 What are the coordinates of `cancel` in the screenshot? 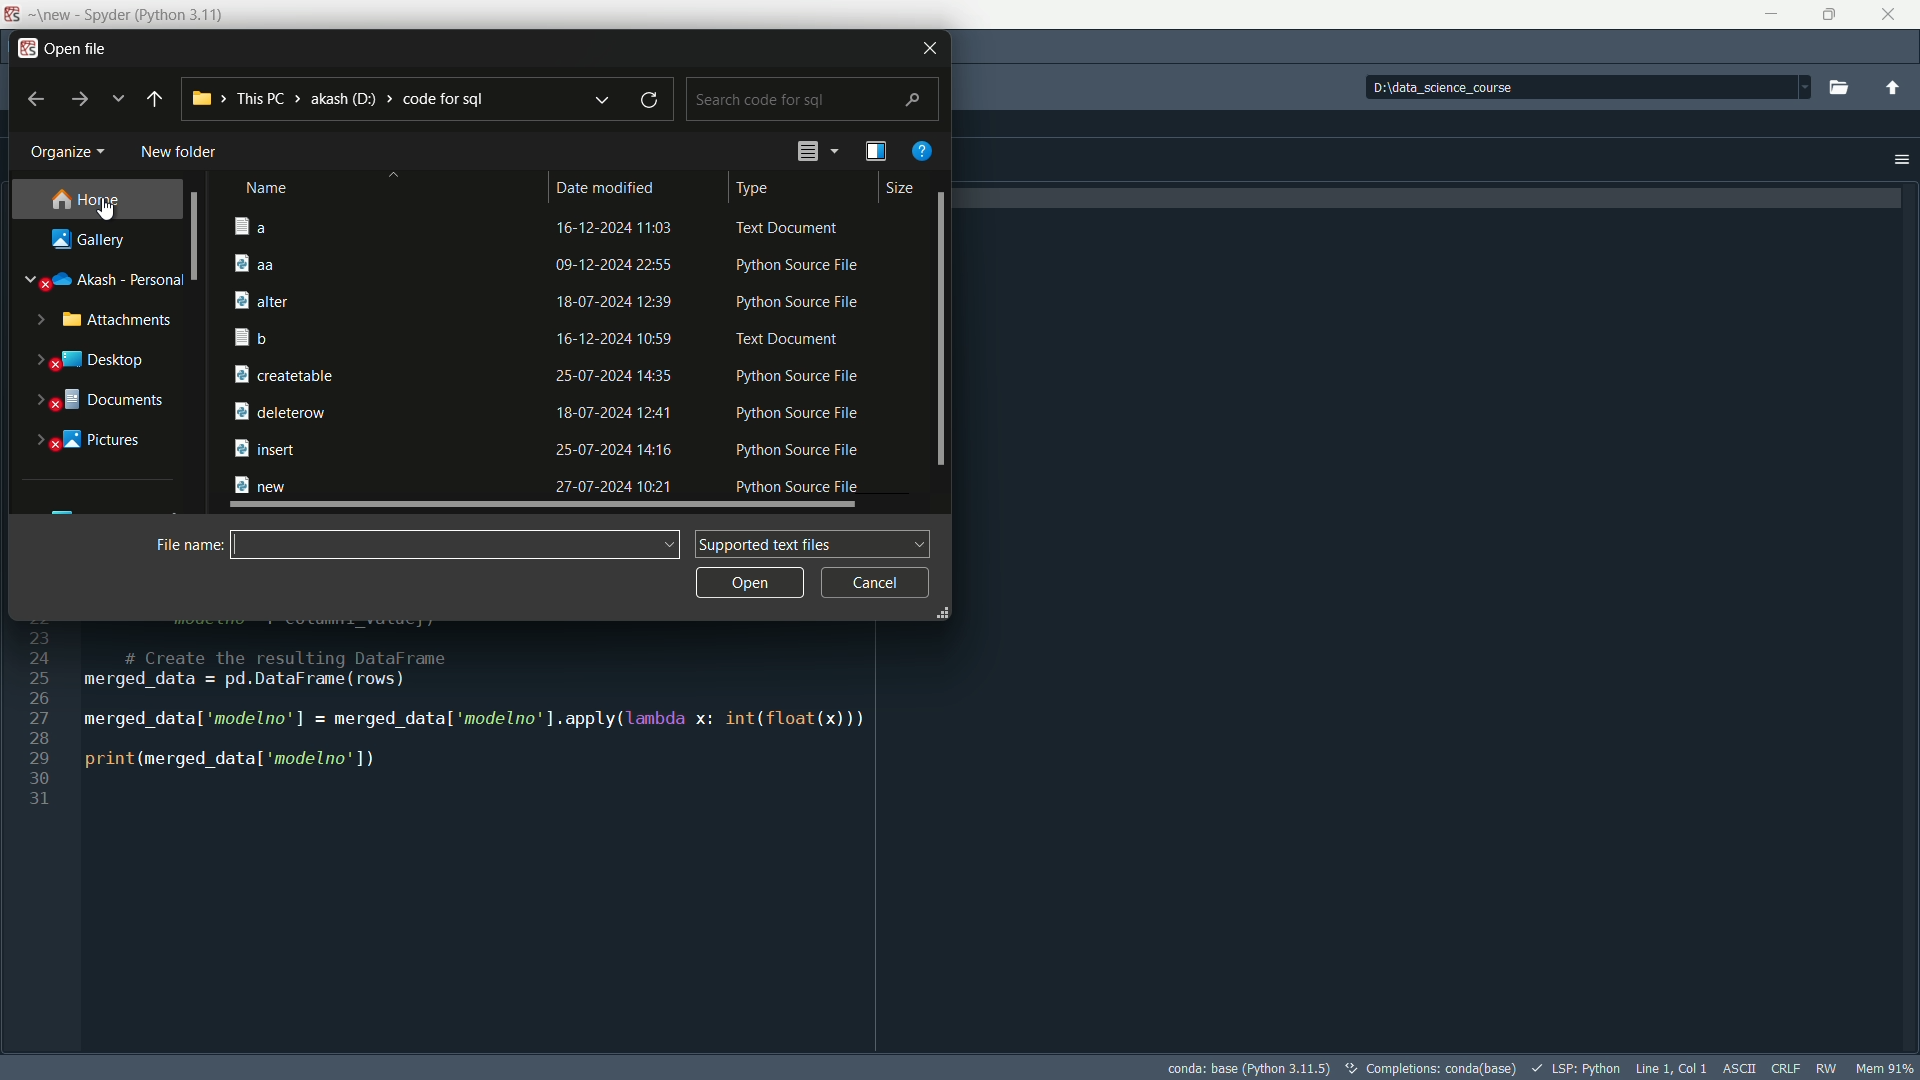 It's located at (876, 581).